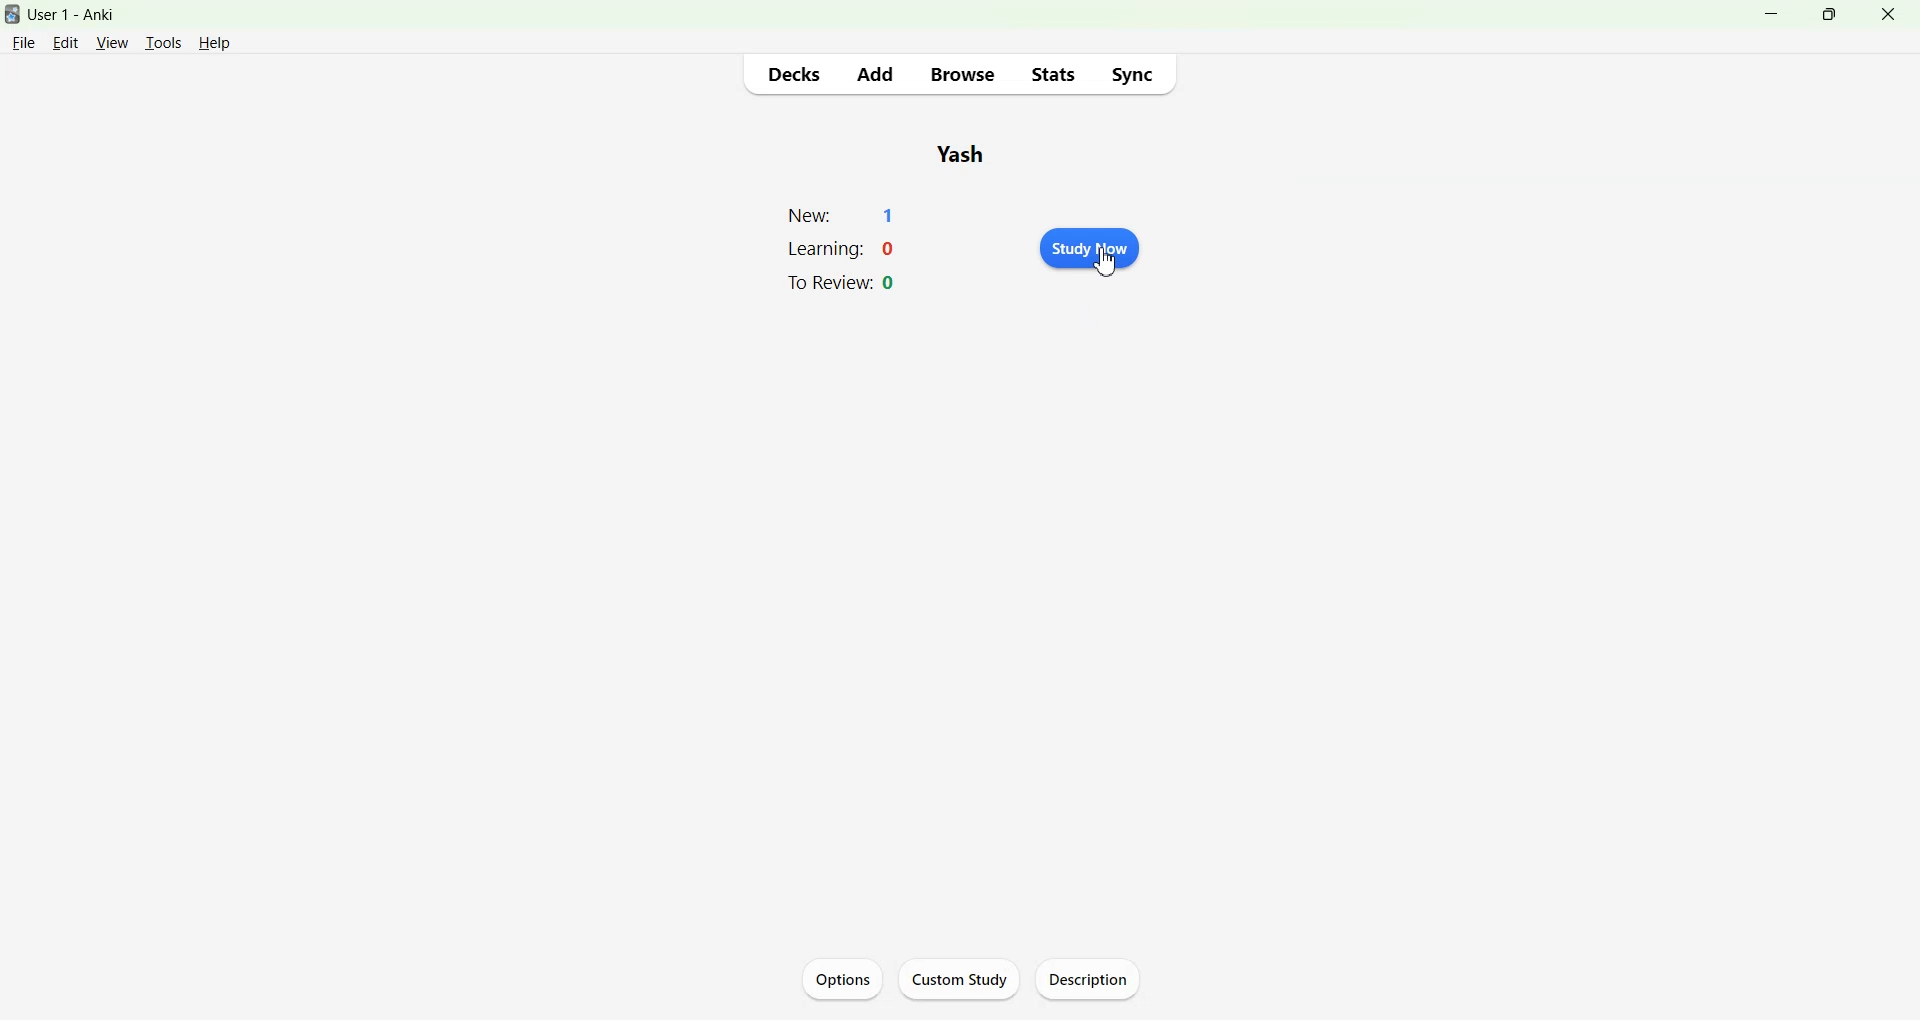  Describe the element at coordinates (1088, 249) in the screenshot. I see `Study Now` at that location.